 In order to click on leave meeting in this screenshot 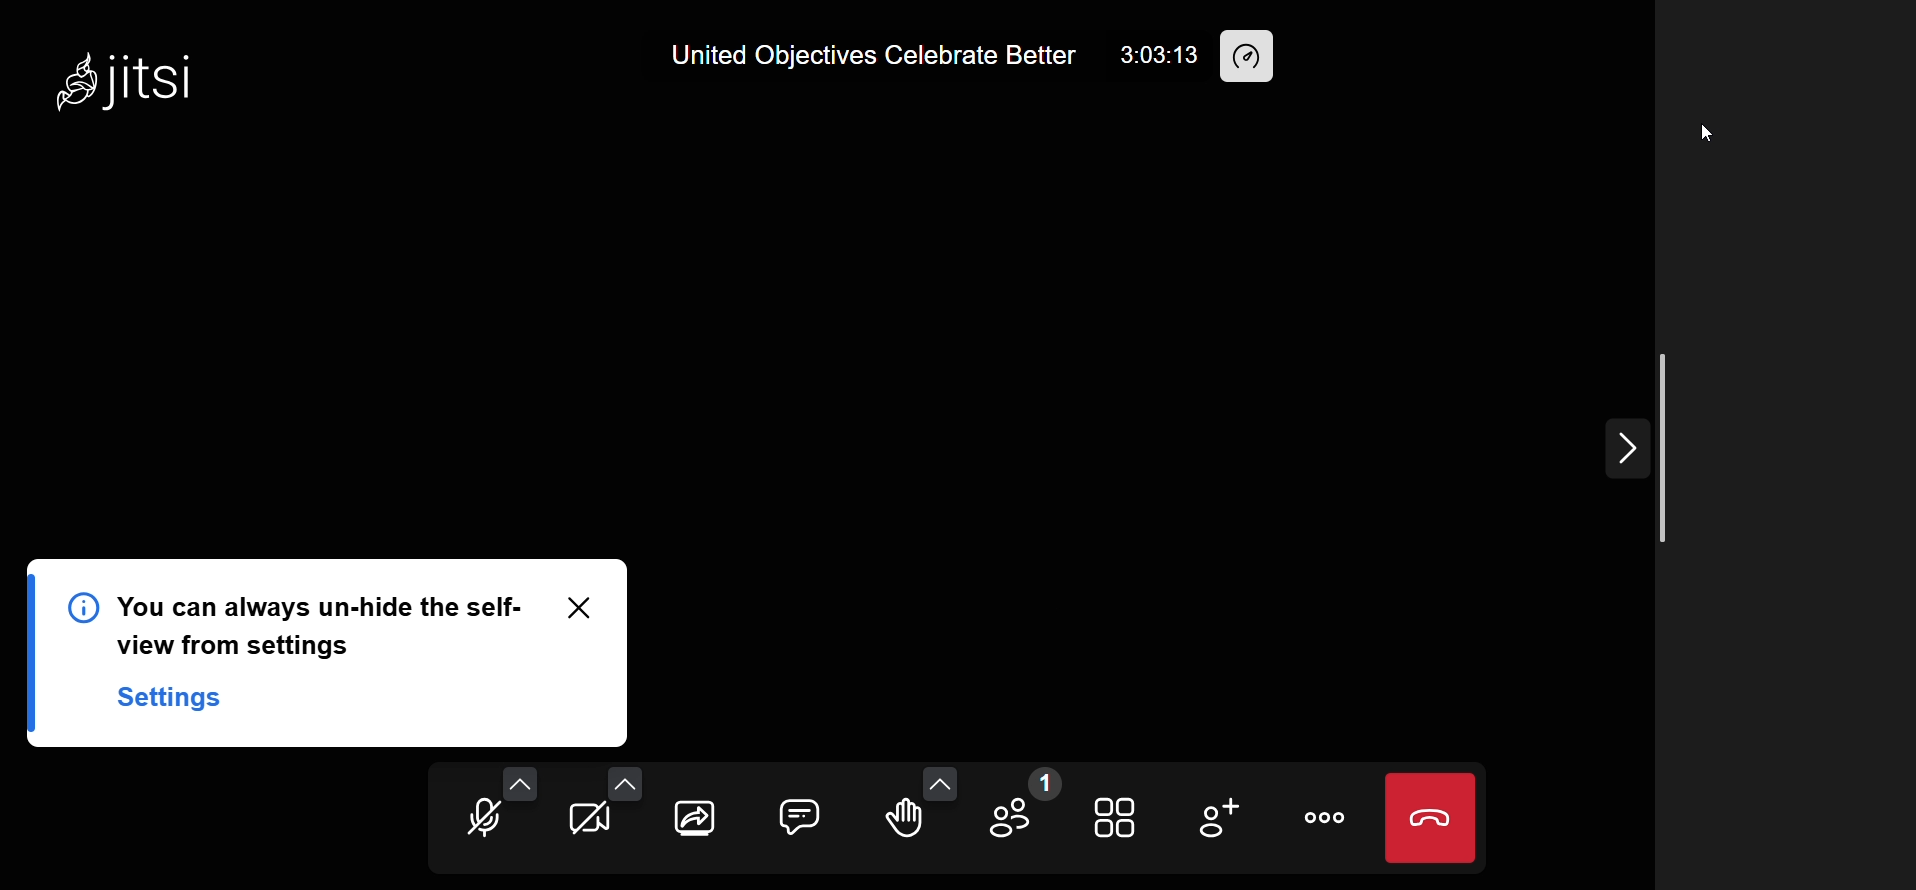, I will do `click(1432, 820)`.